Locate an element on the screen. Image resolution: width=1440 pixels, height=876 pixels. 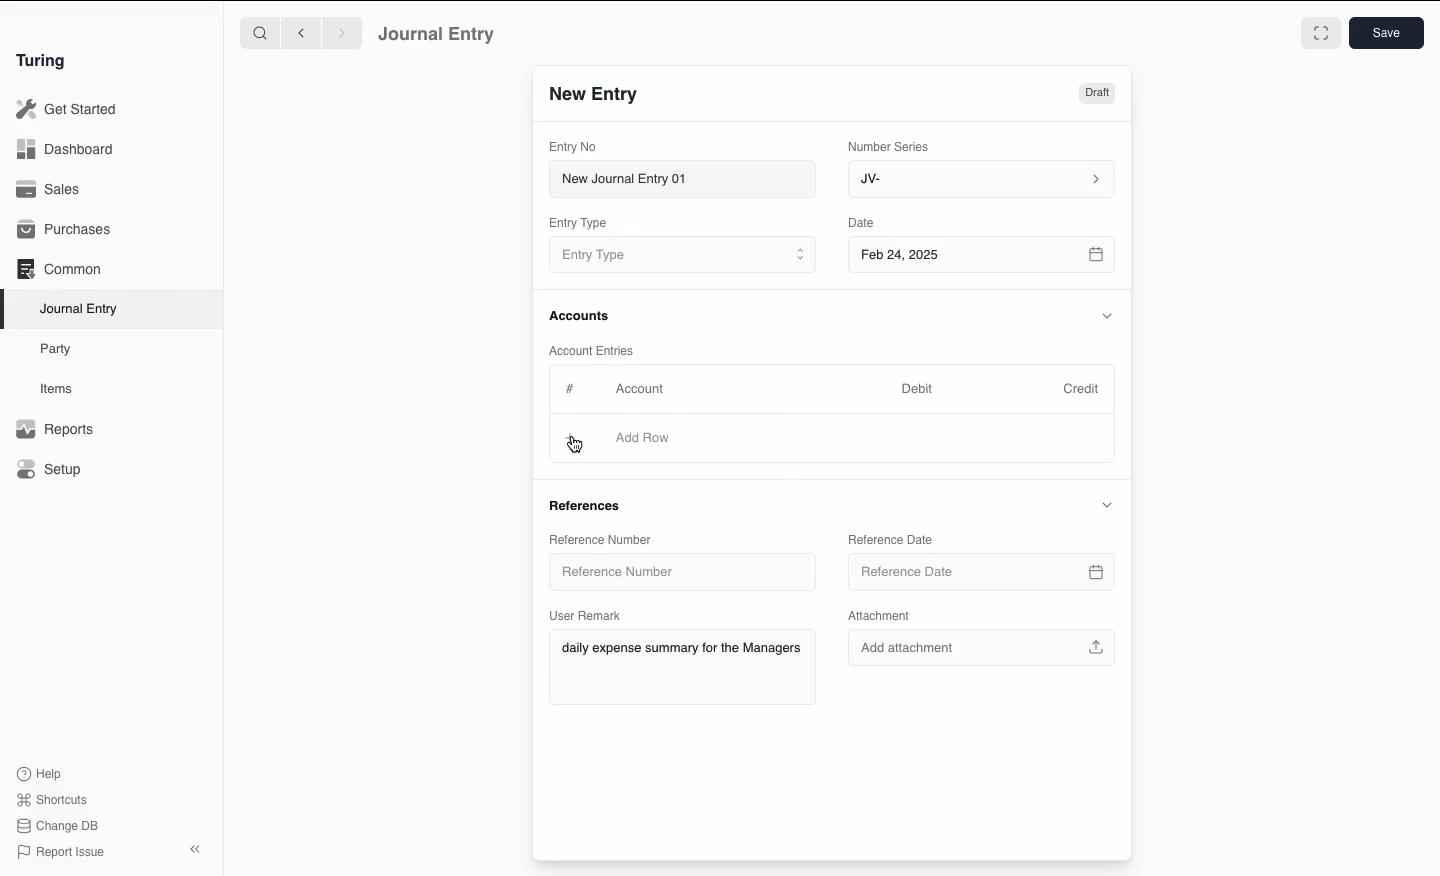
Reference Date is located at coordinates (986, 573).